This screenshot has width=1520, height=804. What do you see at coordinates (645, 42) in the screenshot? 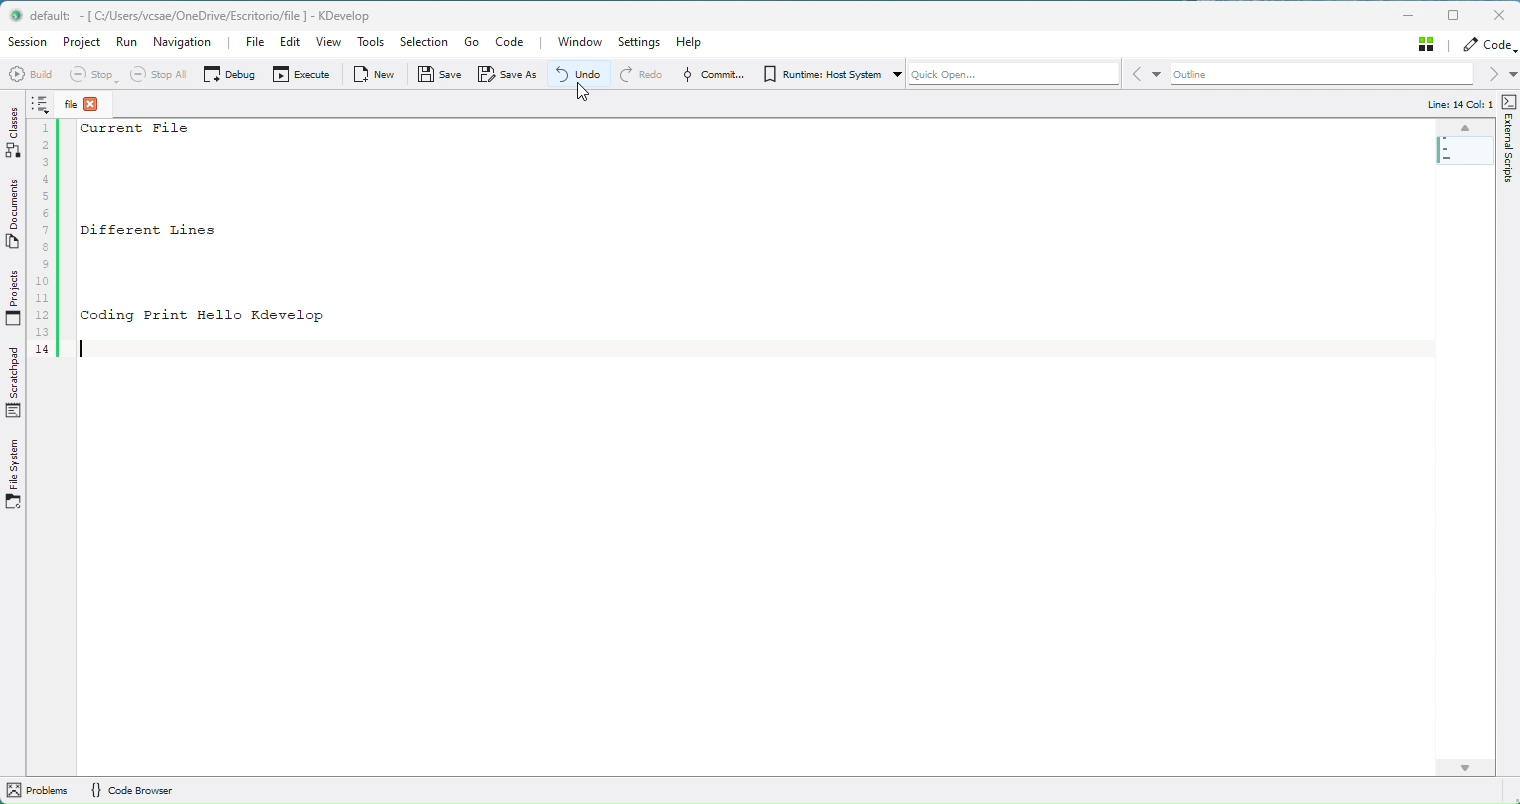
I see `Settings` at bounding box center [645, 42].